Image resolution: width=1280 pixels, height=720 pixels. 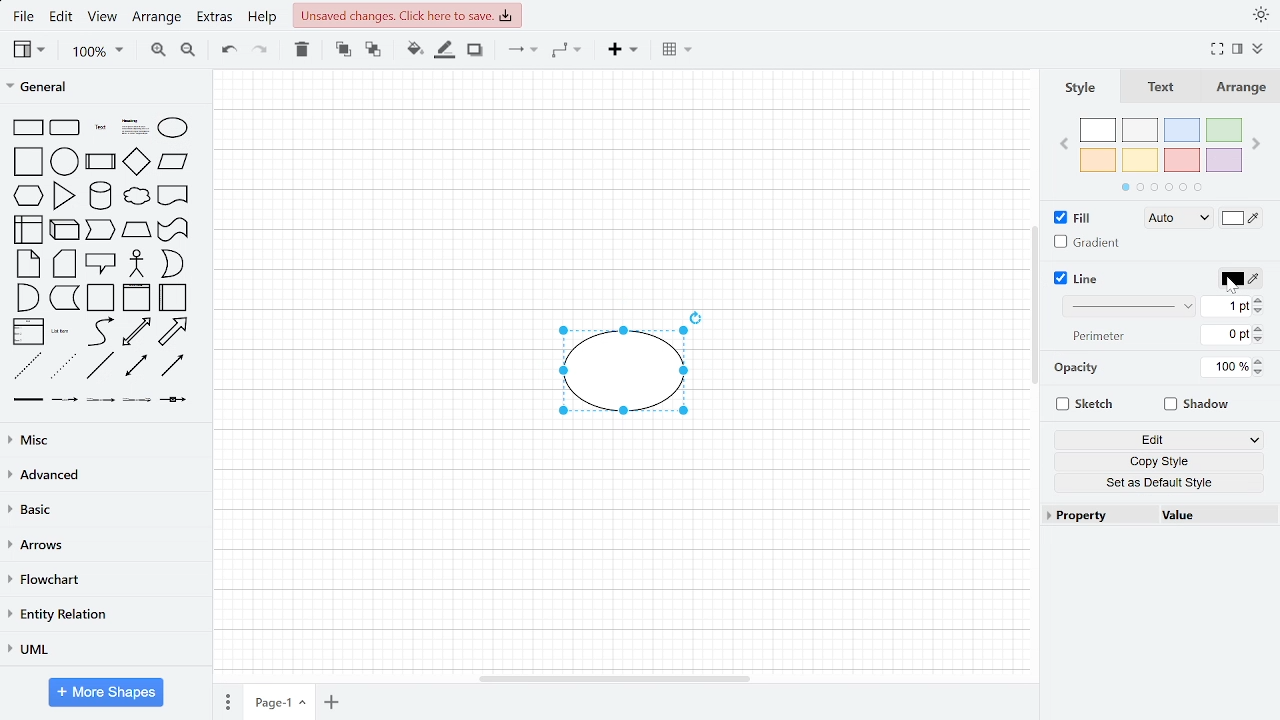 I want to click on Diagram, so click(x=617, y=373).